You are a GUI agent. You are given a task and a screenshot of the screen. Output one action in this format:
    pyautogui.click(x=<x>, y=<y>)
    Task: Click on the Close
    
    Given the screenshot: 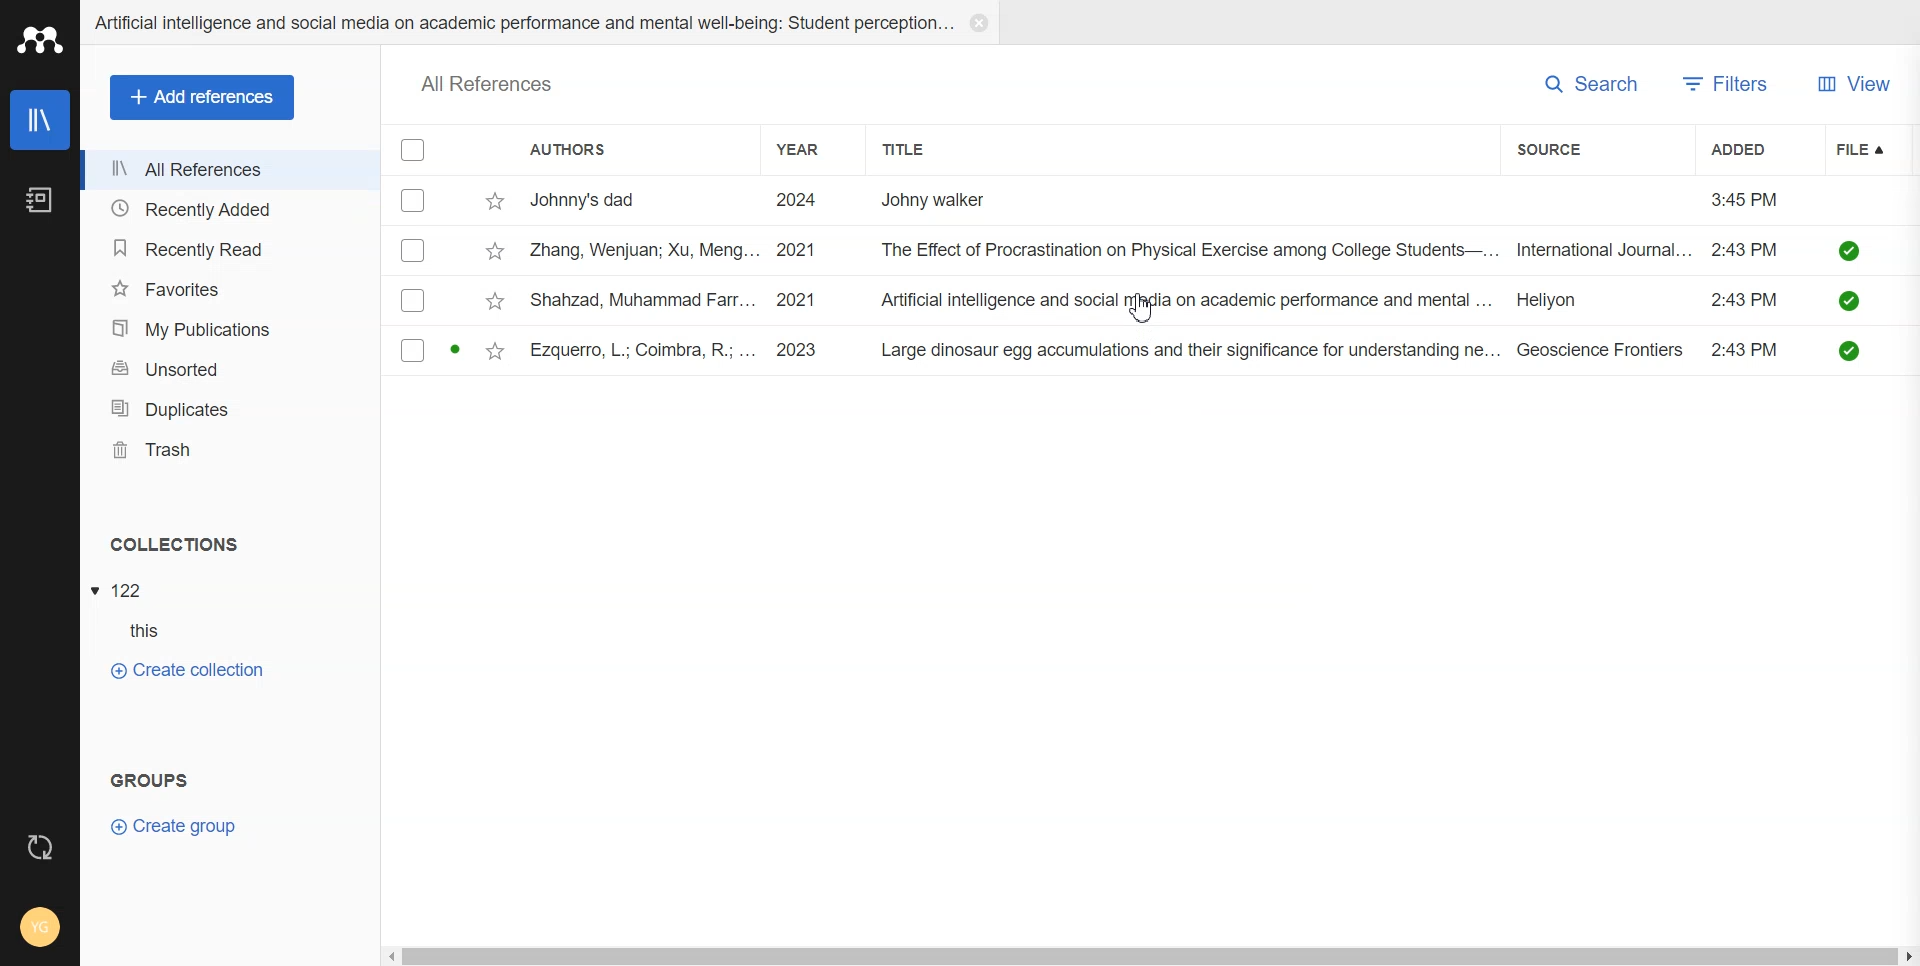 What is the action you would take?
    pyautogui.click(x=978, y=23)
    